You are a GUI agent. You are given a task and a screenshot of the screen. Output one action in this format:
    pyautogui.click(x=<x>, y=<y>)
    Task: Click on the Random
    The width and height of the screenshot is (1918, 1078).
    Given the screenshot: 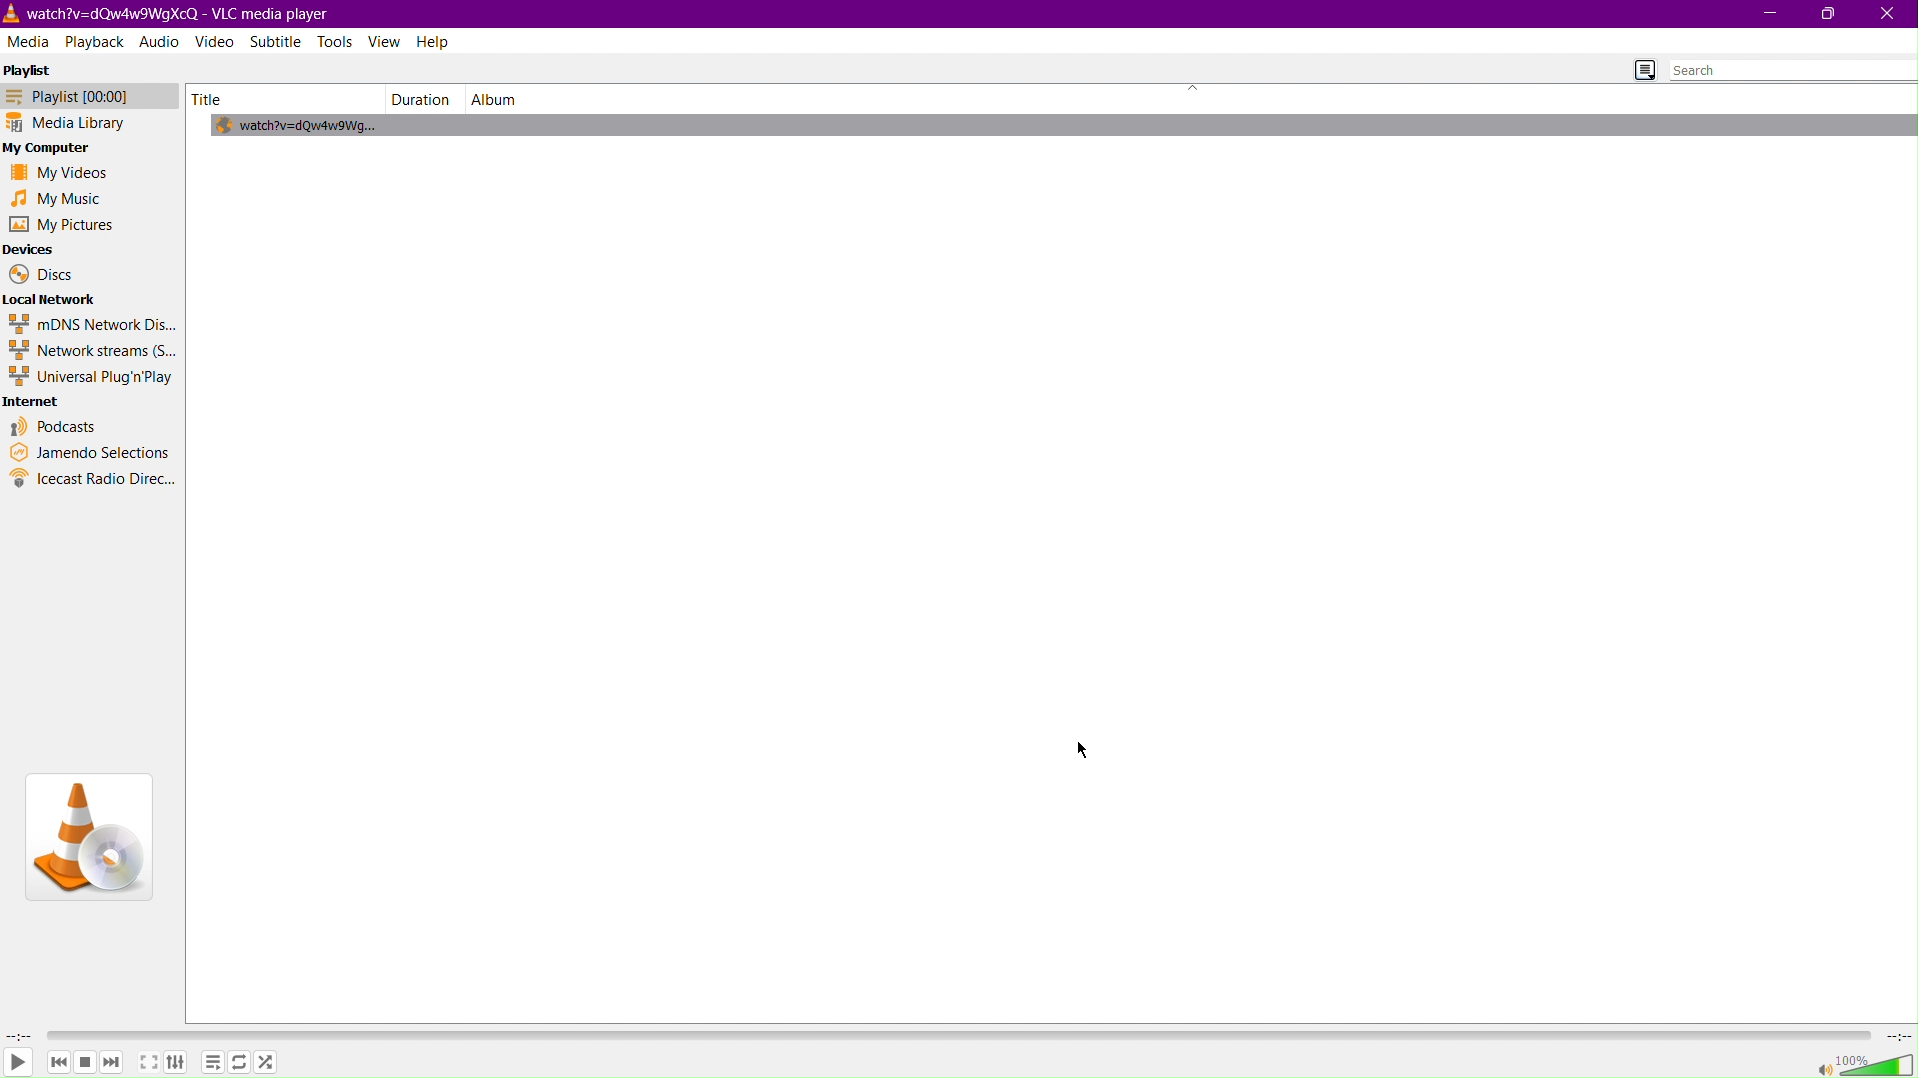 What is the action you would take?
    pyautogui.click(x=271, y=1063)
    